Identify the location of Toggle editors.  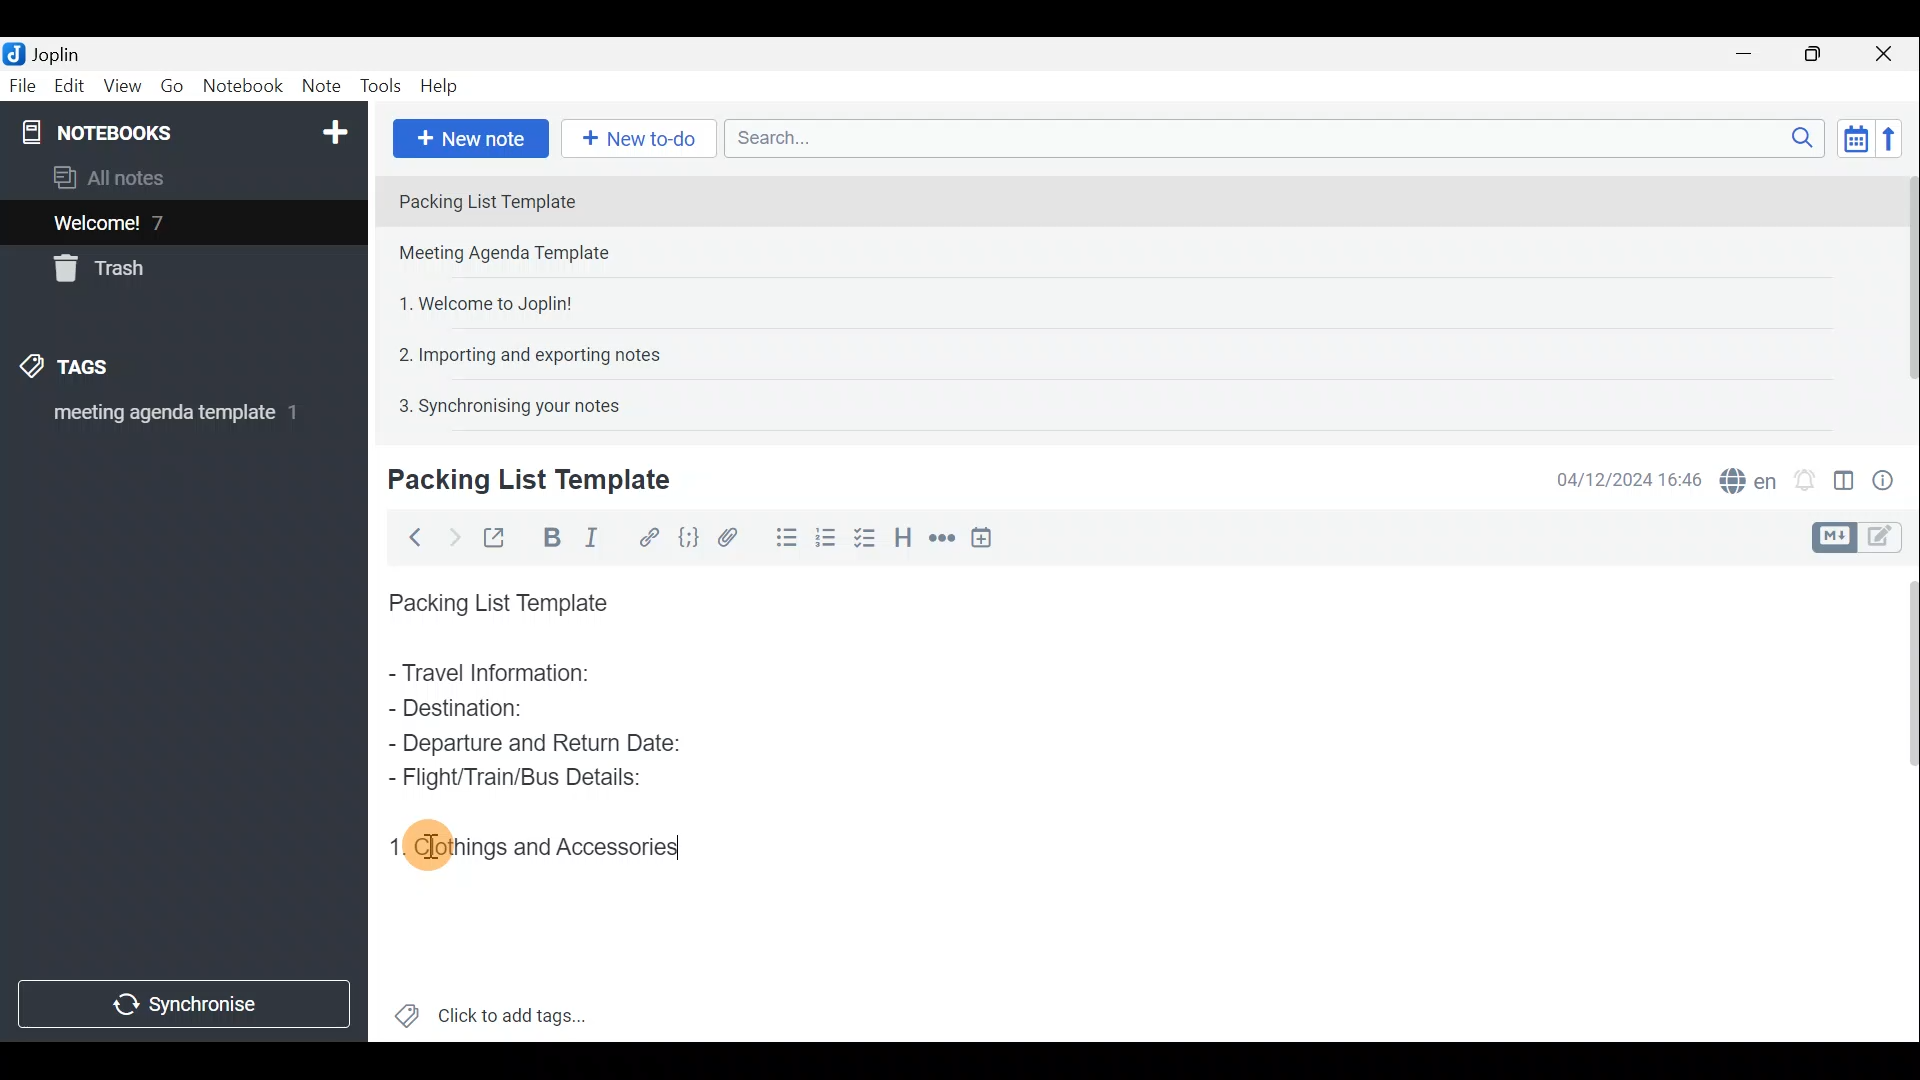
(1837, 535).